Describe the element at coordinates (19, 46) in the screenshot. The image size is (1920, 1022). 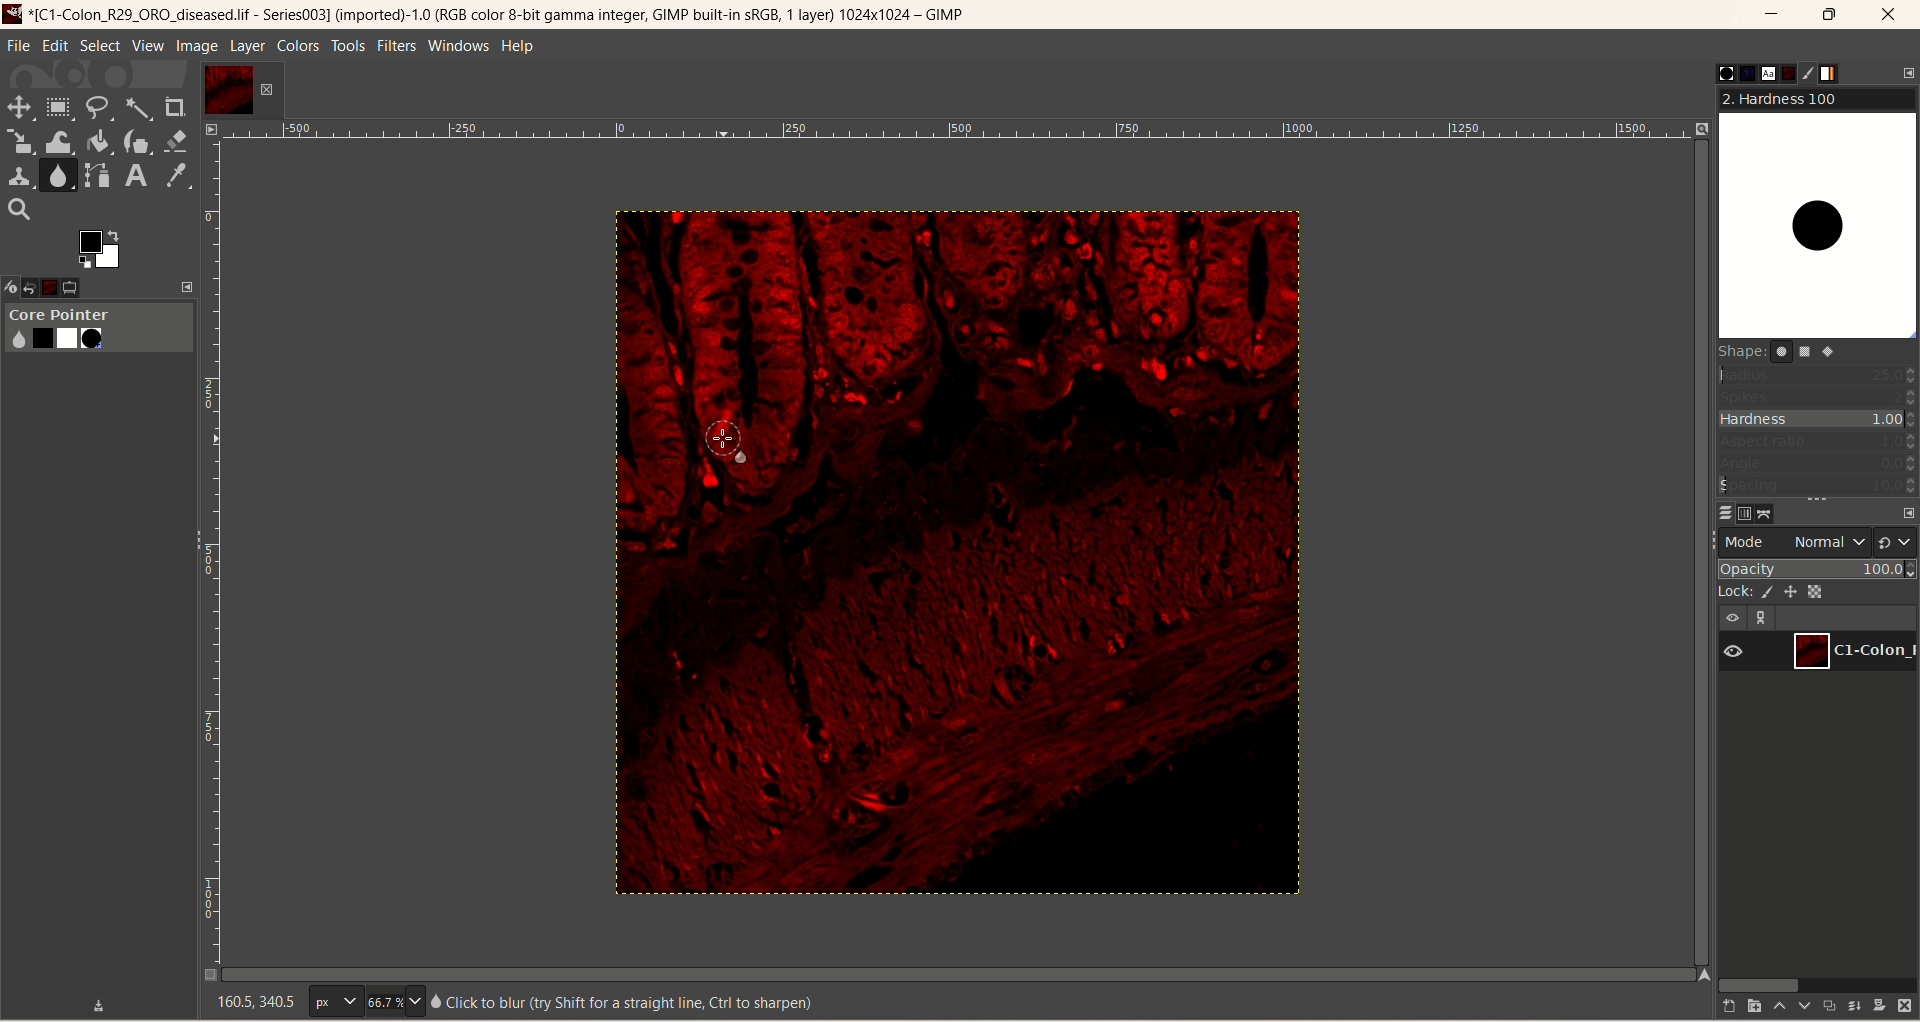
I see `file` at that location.